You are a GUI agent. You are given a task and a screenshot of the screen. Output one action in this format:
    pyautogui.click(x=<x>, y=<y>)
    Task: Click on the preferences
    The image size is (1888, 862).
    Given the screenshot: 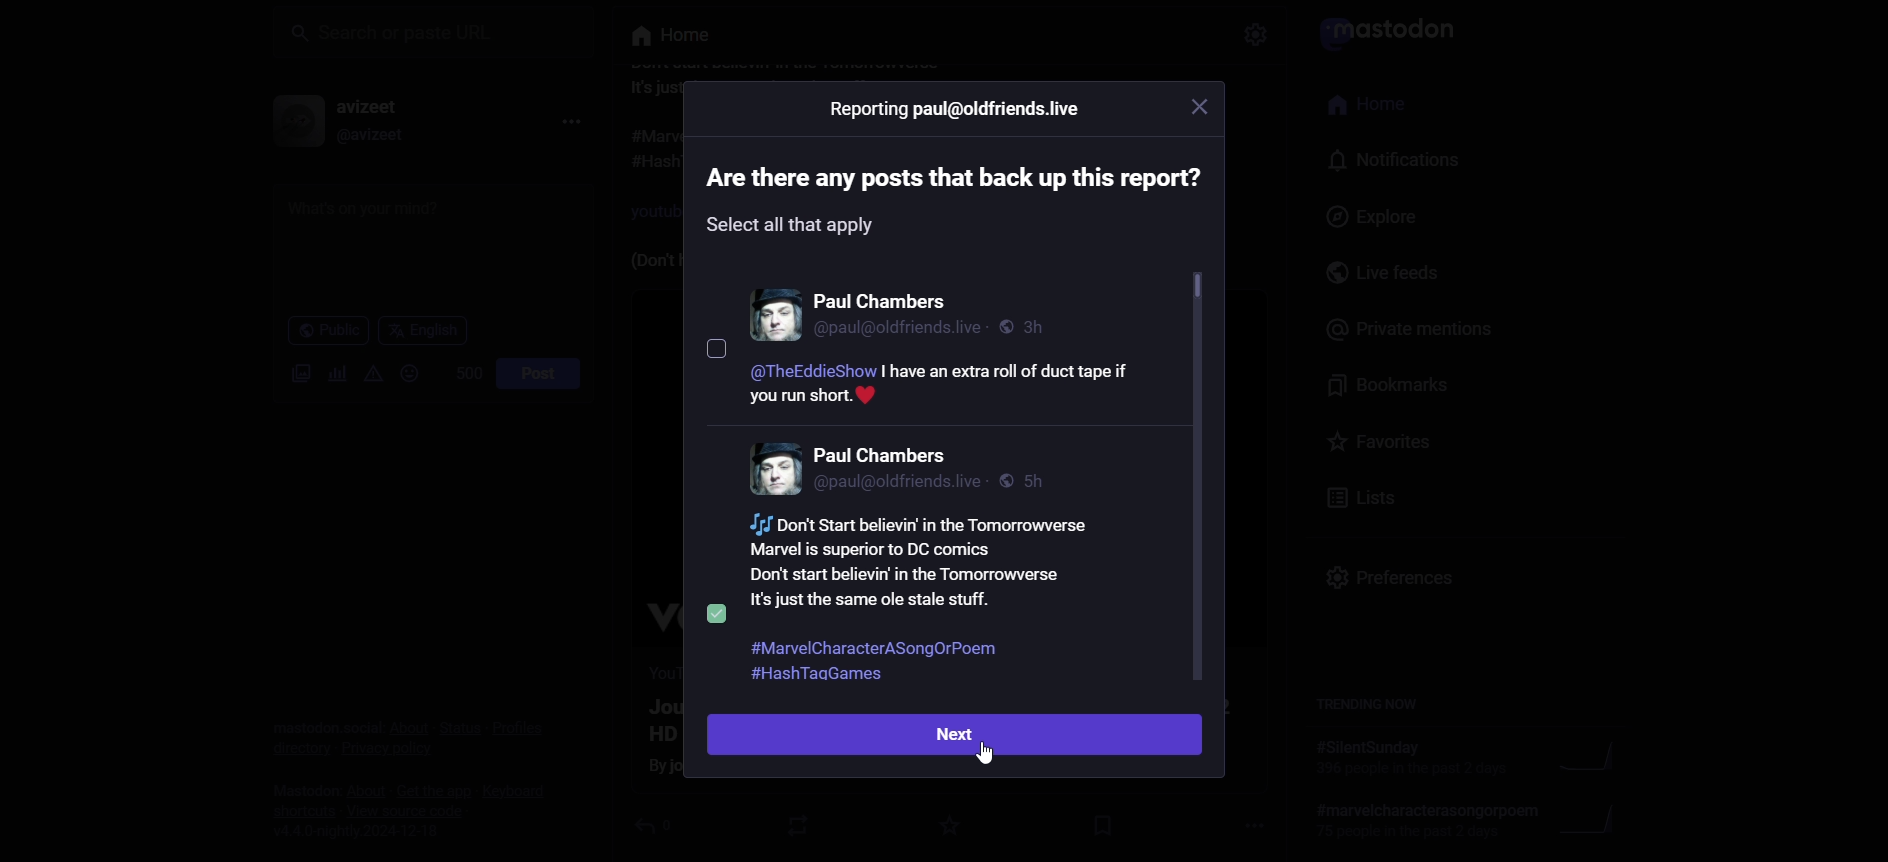 What is the action you would take?
    pyautogui.click(x=1399, y=584)
    